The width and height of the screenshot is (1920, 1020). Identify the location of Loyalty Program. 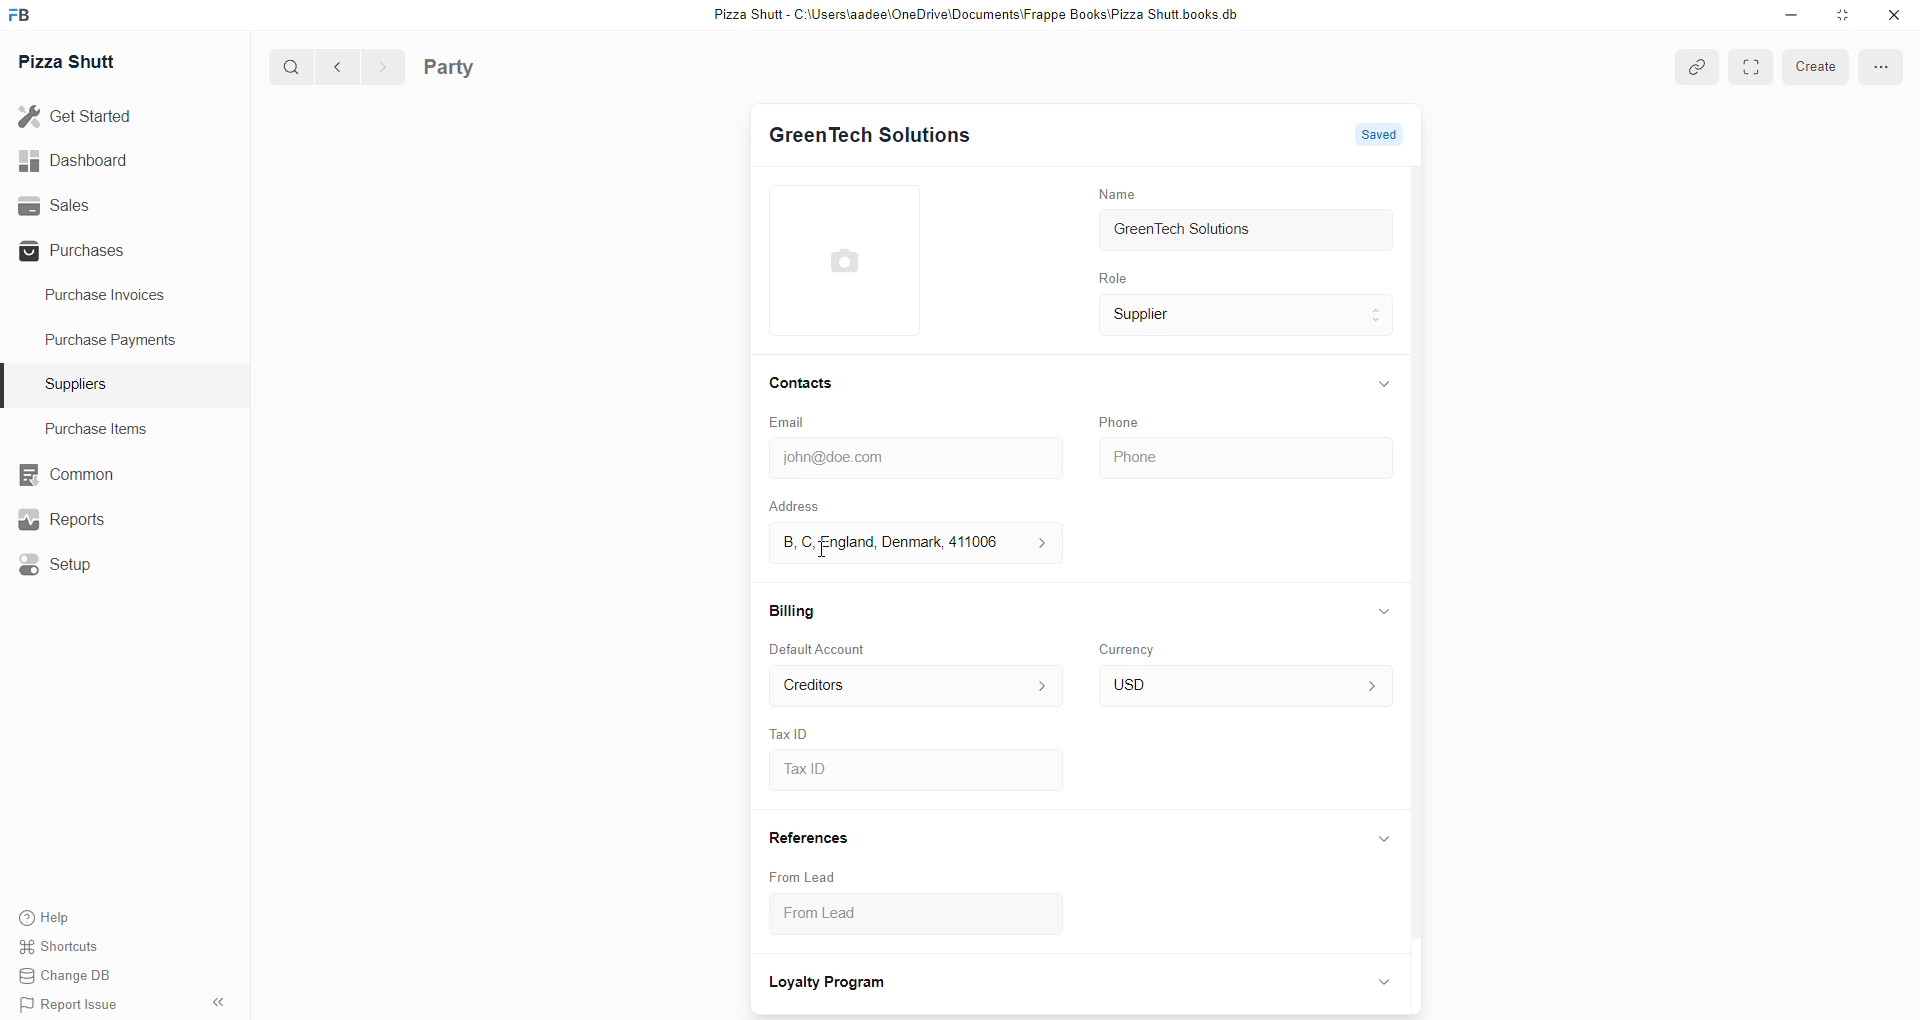
(830, 984).